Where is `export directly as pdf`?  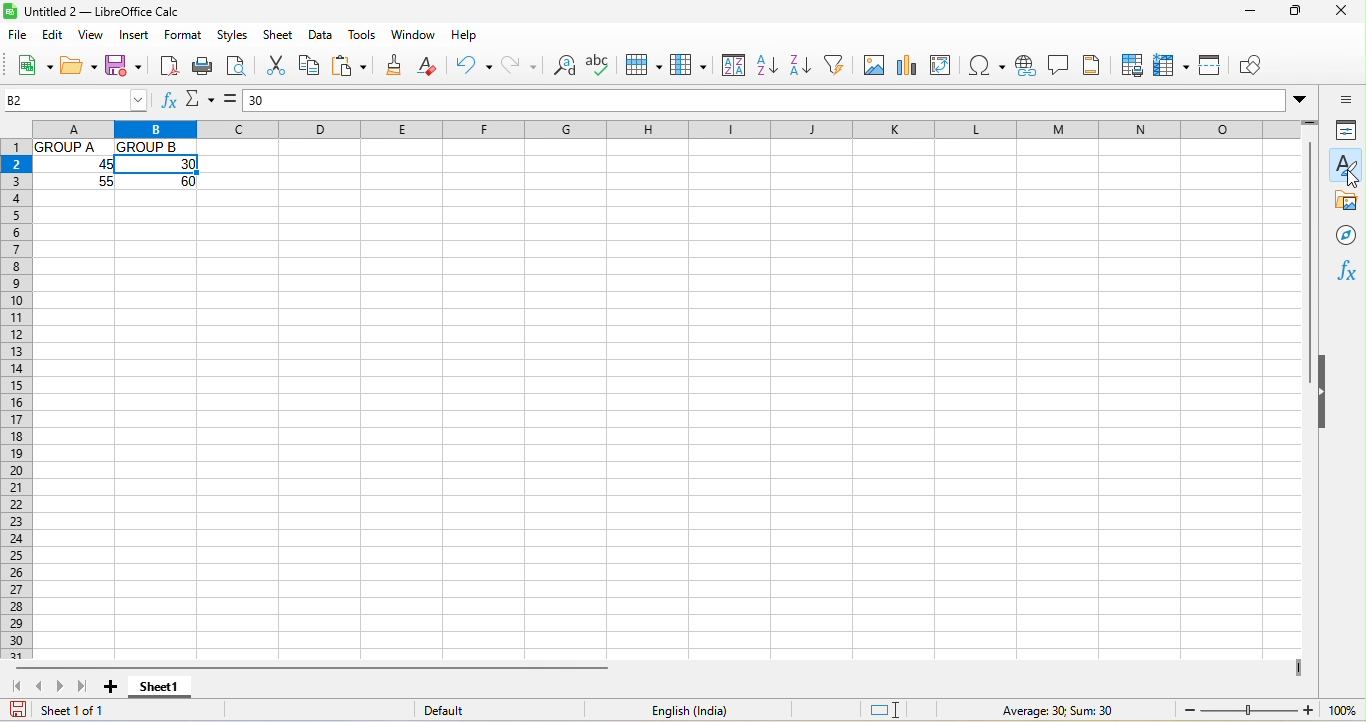
export directly as pdf is located at coordinates (168, 68).